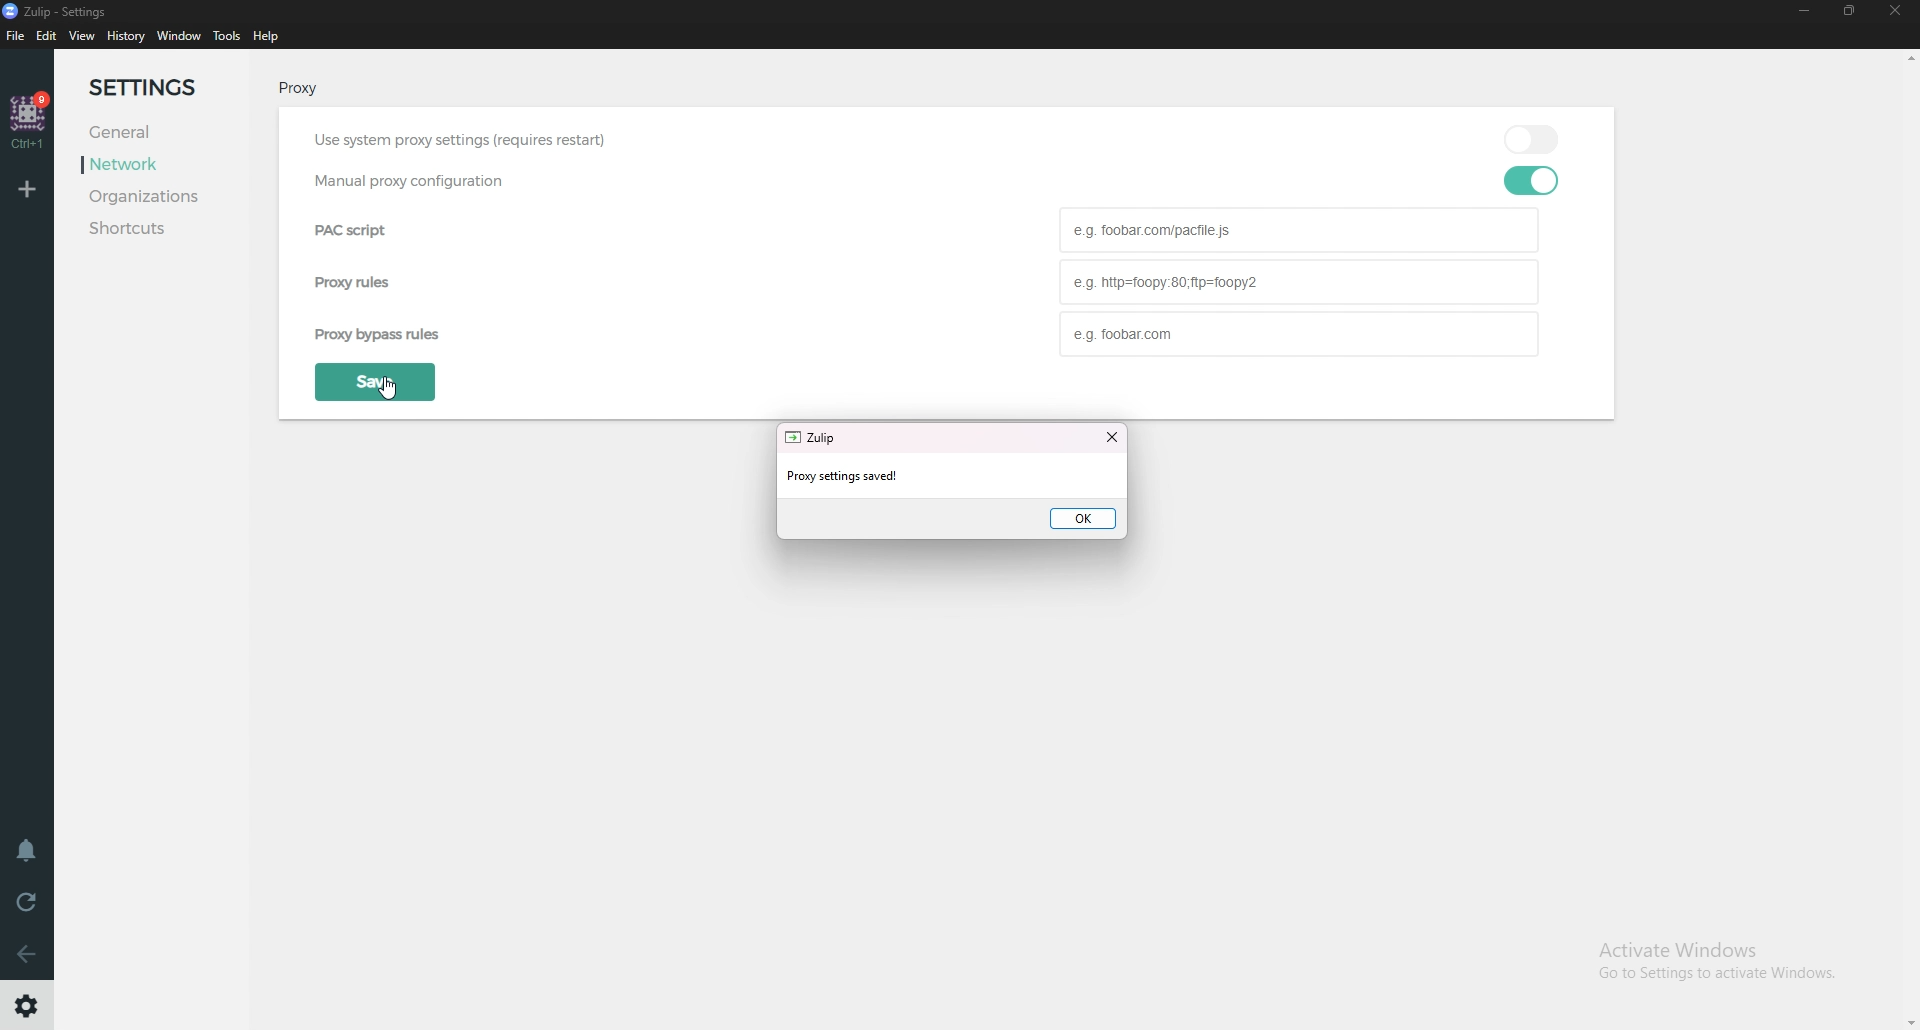 This screenshot has width=1920, height=1030. Describe the element at coordinates (1112, 438) in the screenshot. I see `close` at that location.